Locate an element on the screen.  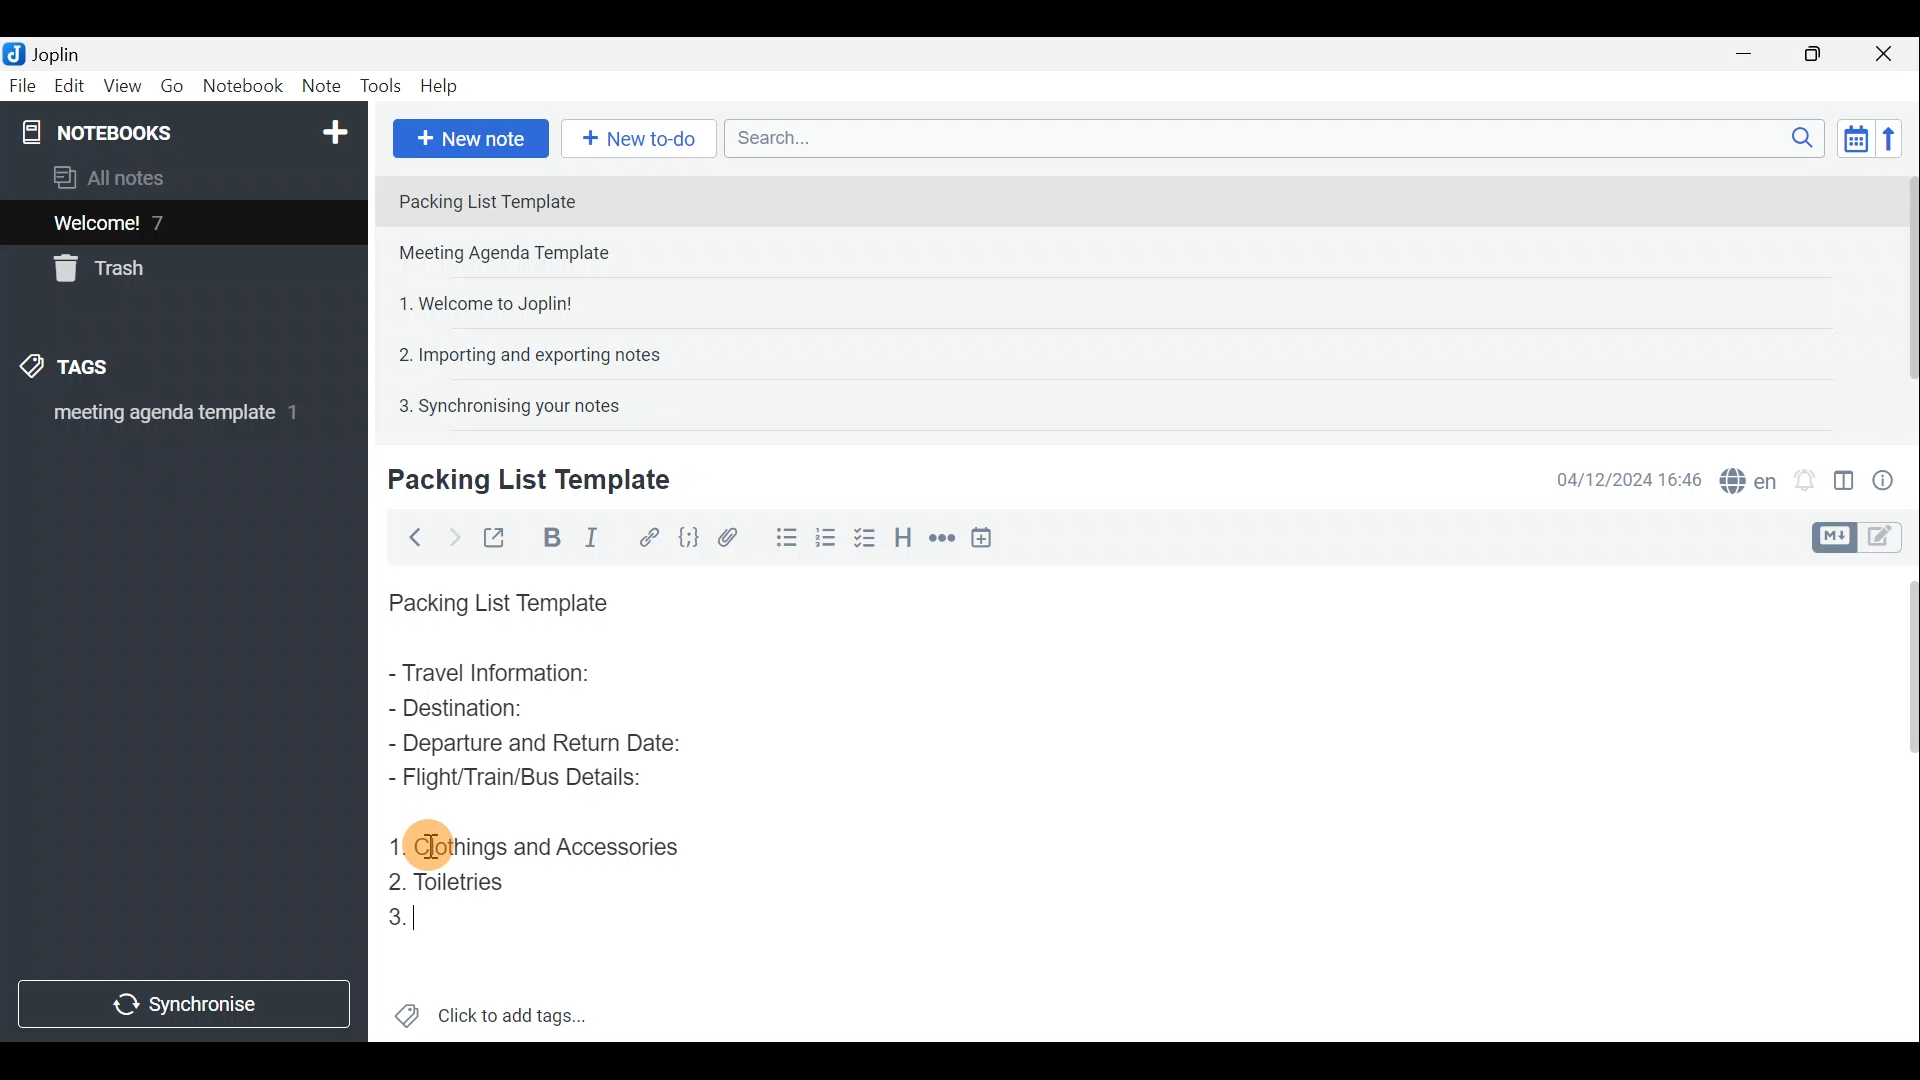
Bulleted list is located at coordinates (779, 541).